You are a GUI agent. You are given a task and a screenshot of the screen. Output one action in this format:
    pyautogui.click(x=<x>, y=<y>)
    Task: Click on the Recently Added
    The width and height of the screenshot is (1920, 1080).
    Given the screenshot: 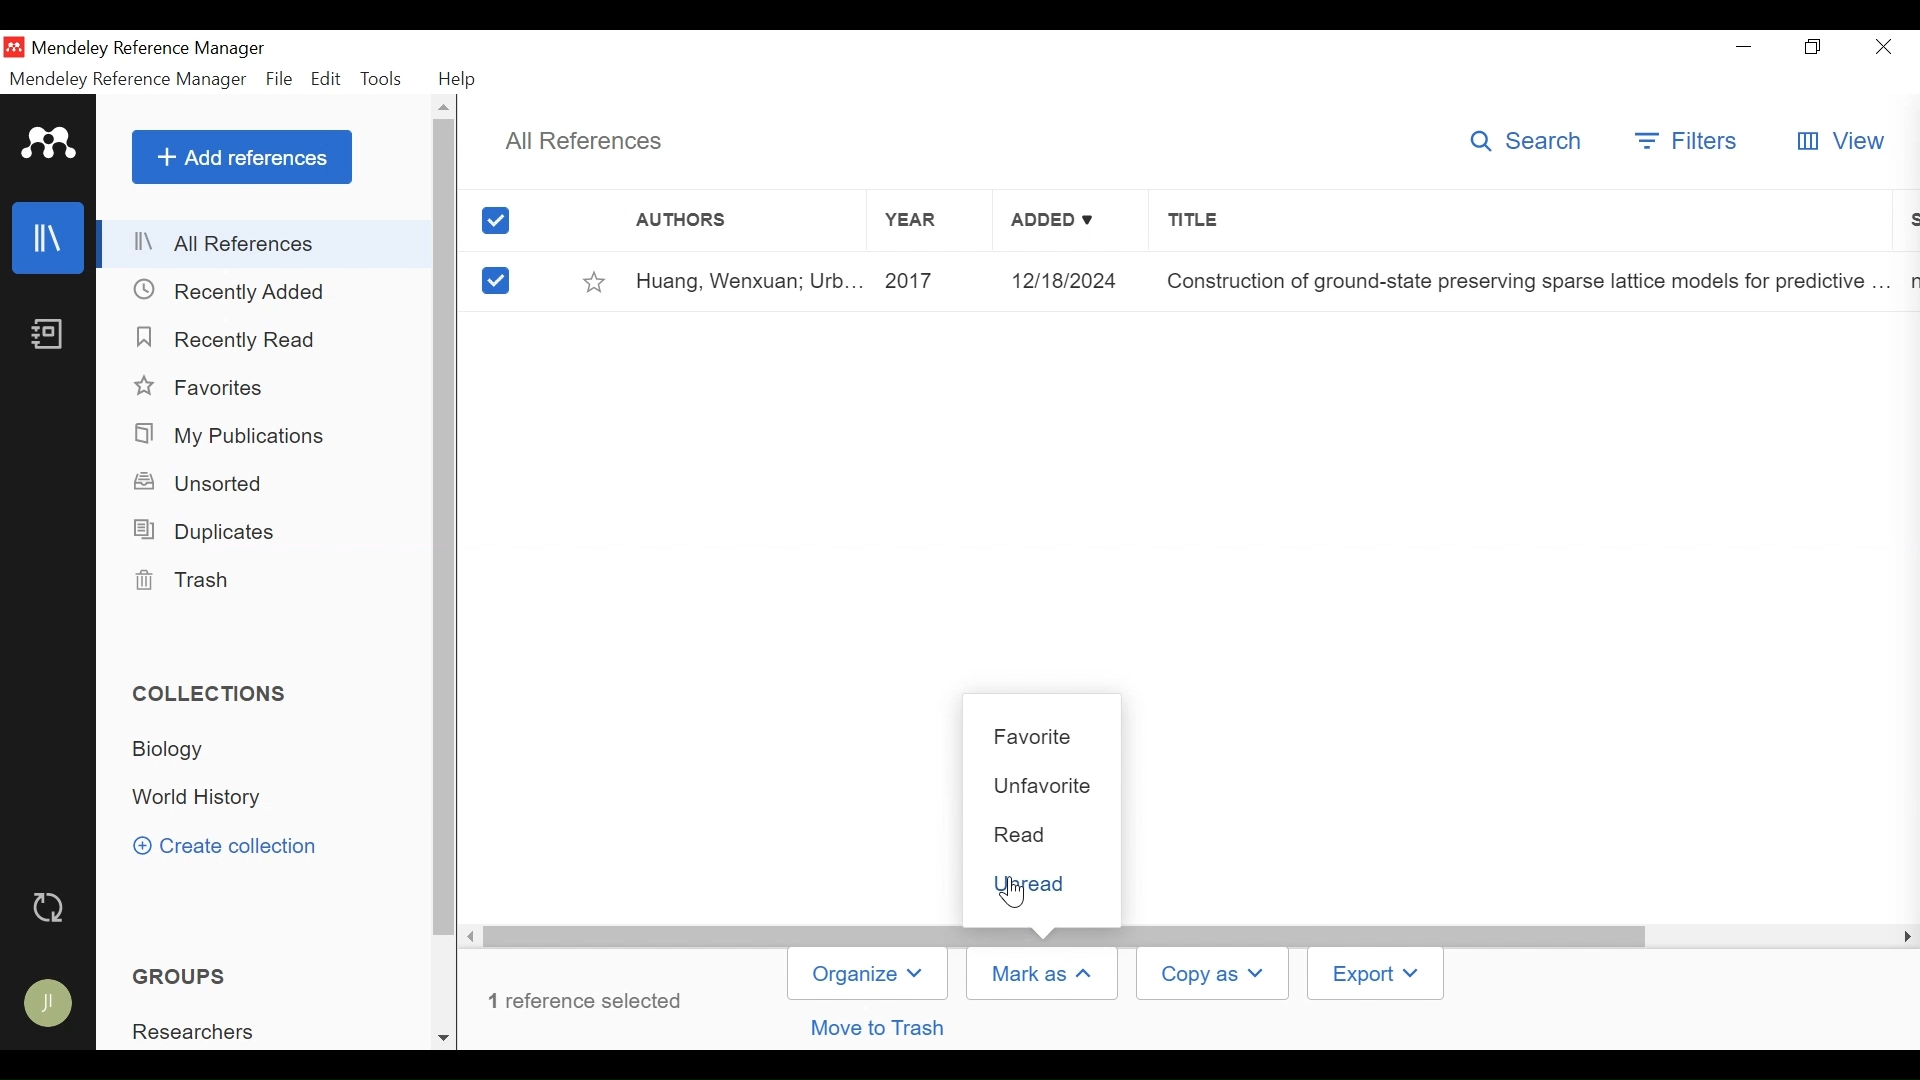 What is the action you would take?
    pyautogui.click(x=230, y=292)
    